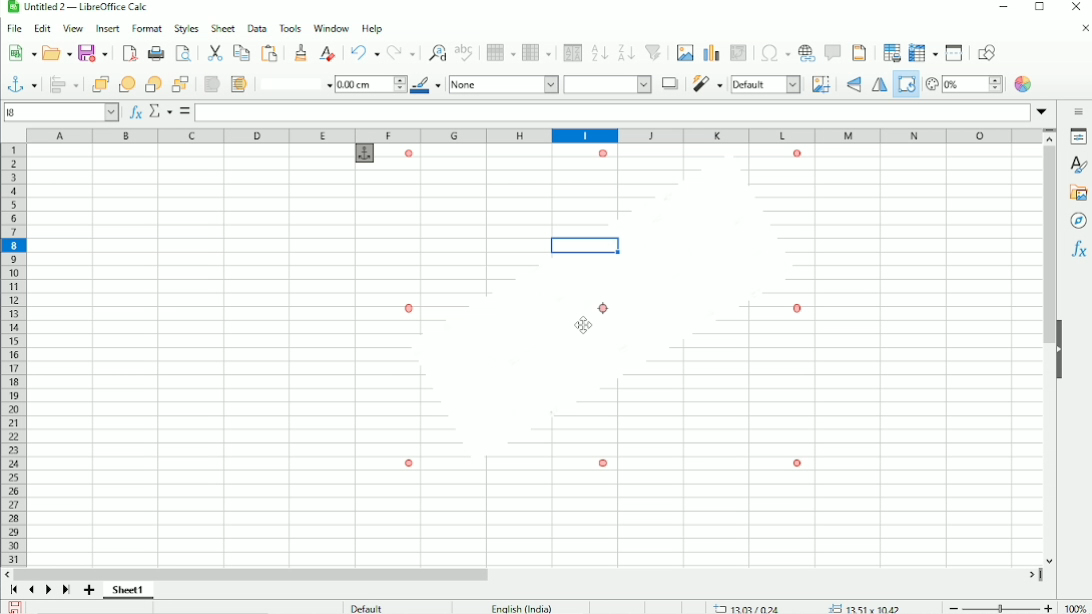  I want to click on Default, so click(767, 85).